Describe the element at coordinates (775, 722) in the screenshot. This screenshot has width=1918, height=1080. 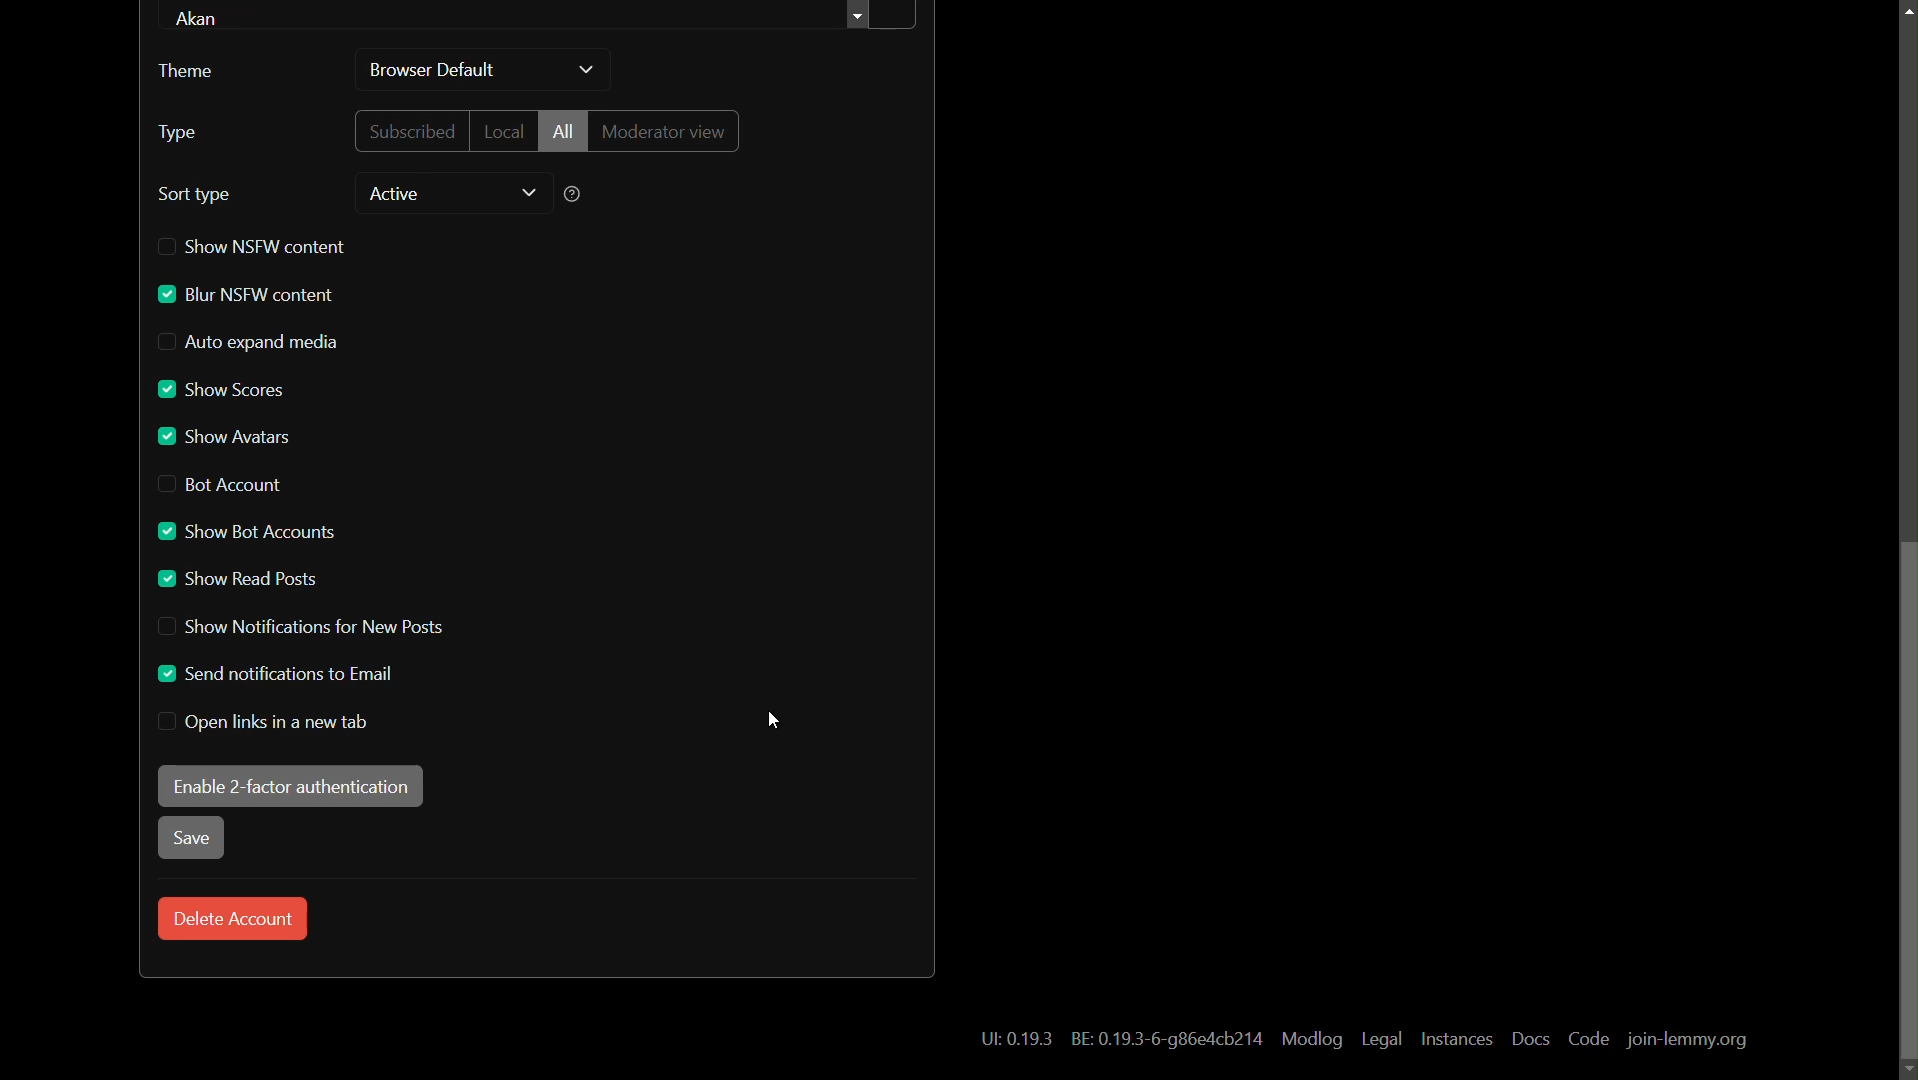
I see `cursor` at that location.